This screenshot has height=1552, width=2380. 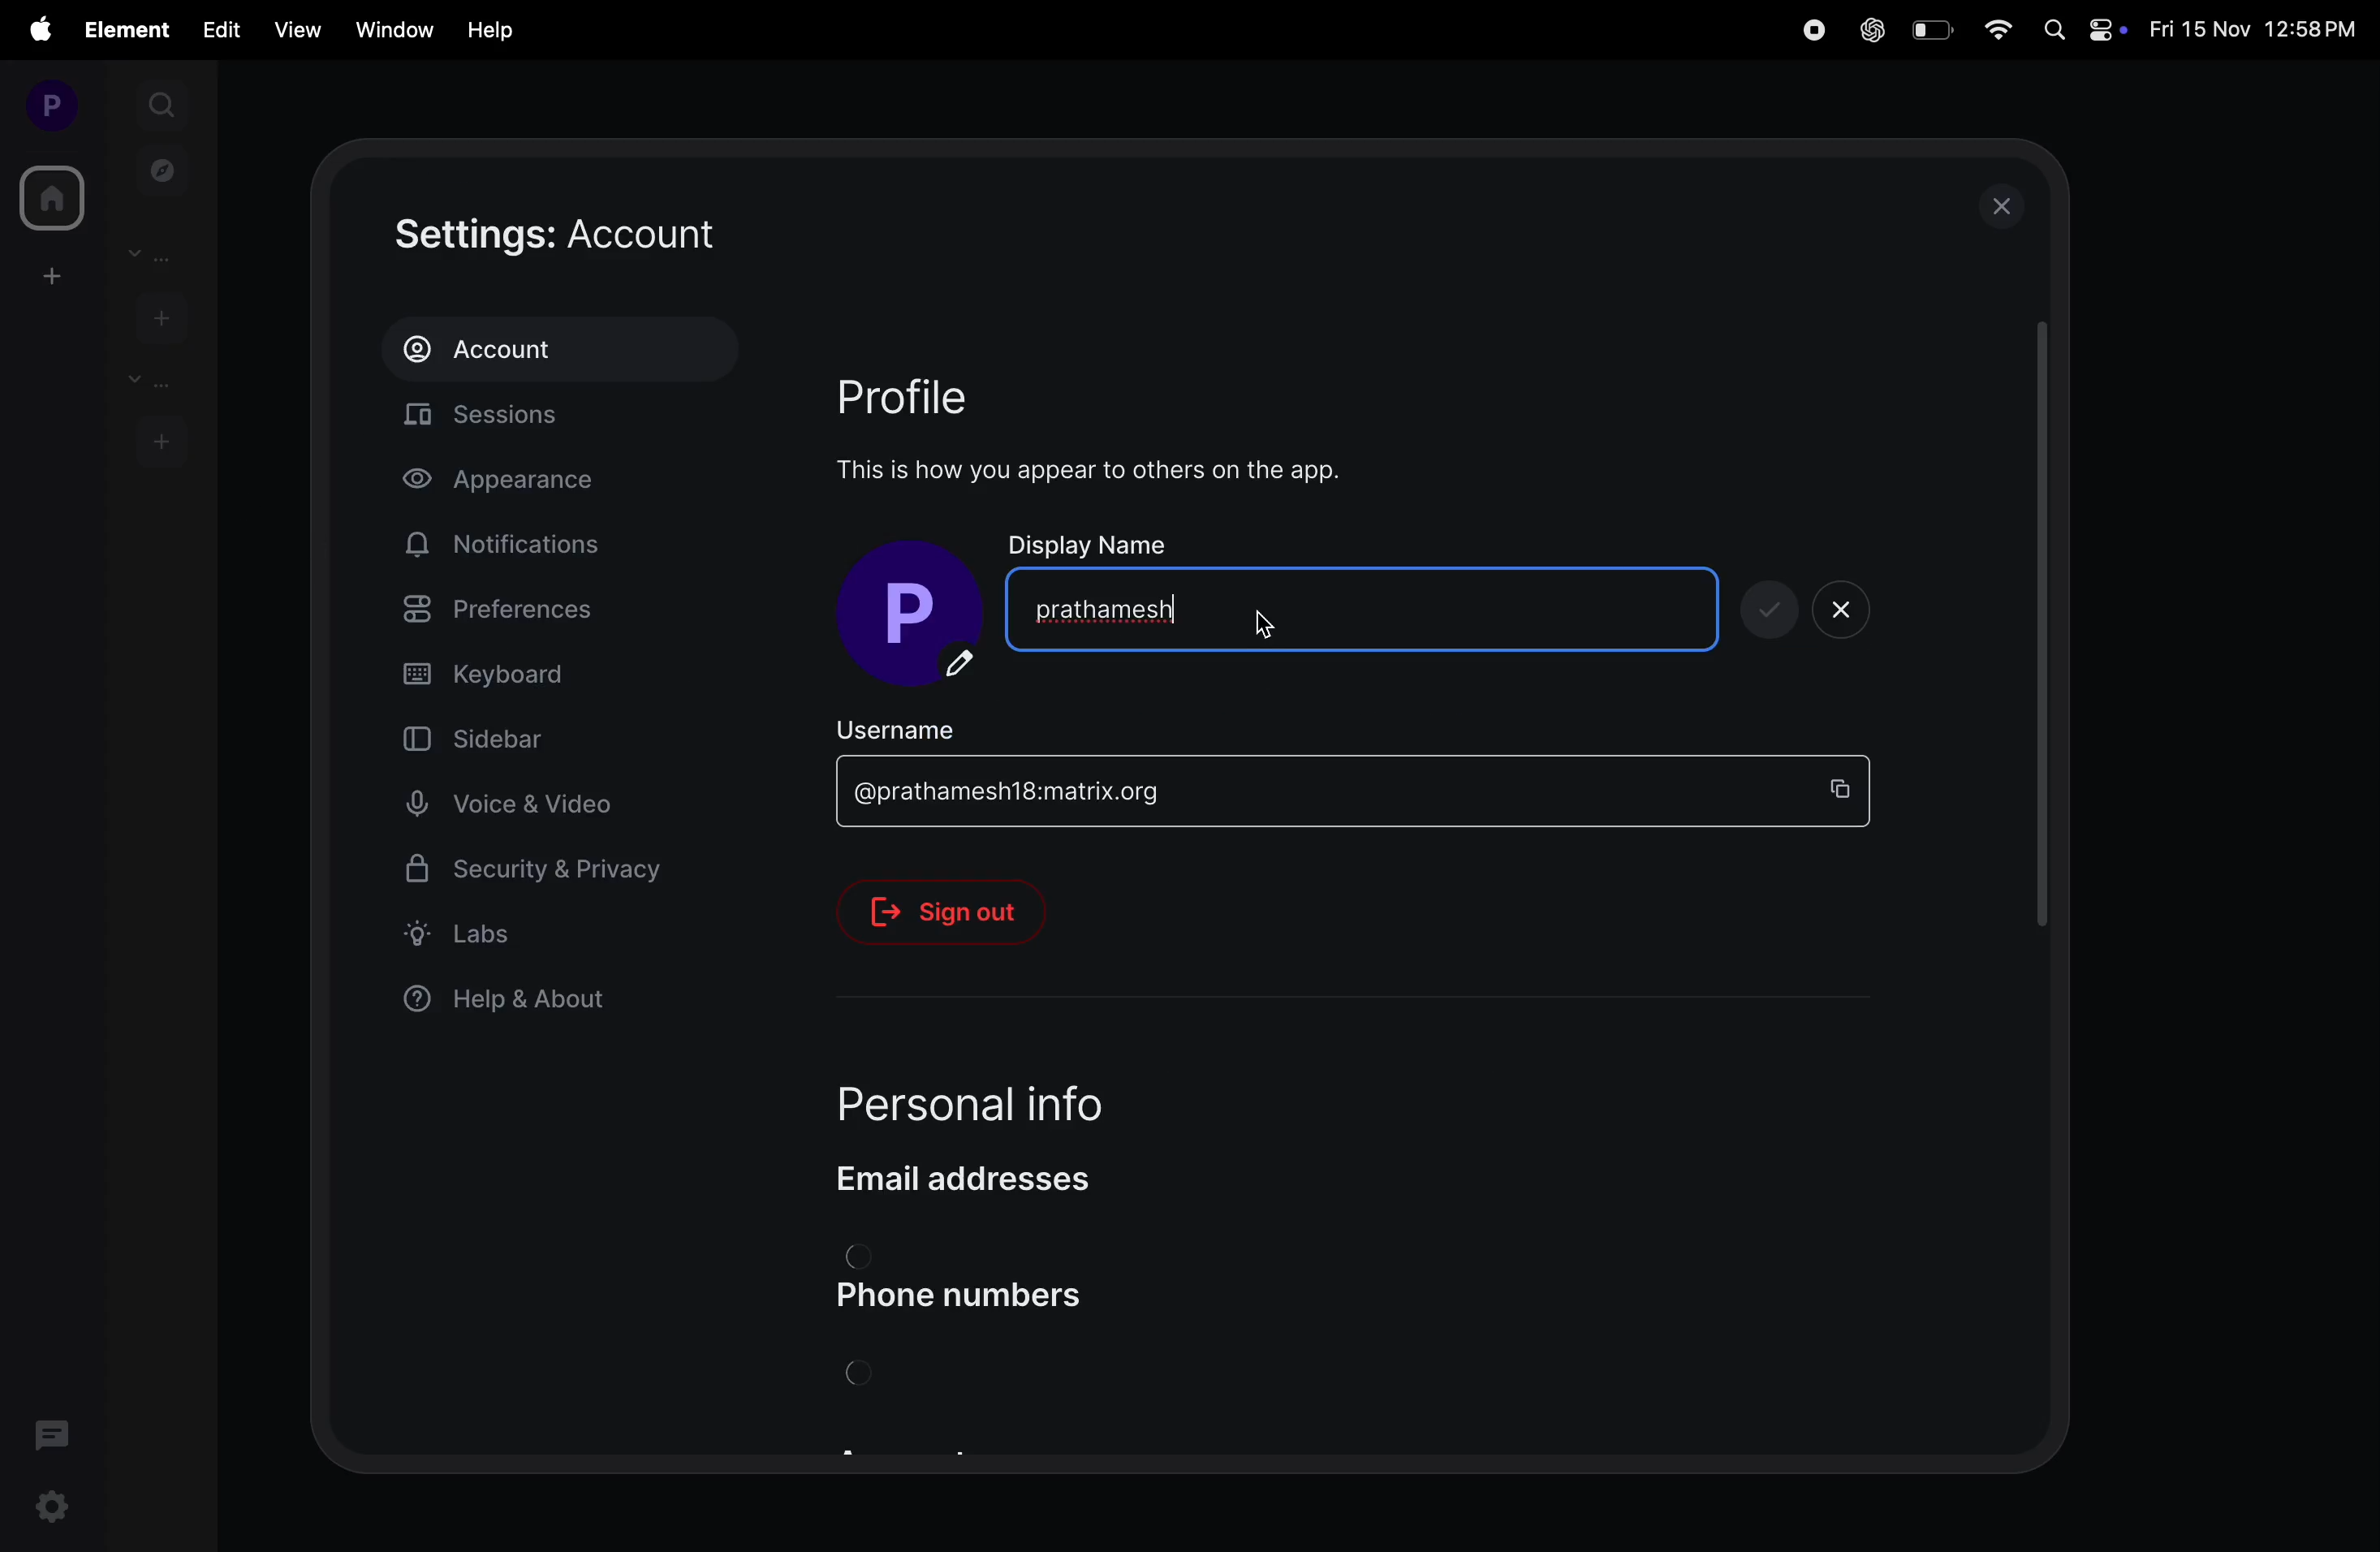 What do you see at coordinates (535, 933) in the screenshot?
I see `labs` at bounding box center [535, 933].